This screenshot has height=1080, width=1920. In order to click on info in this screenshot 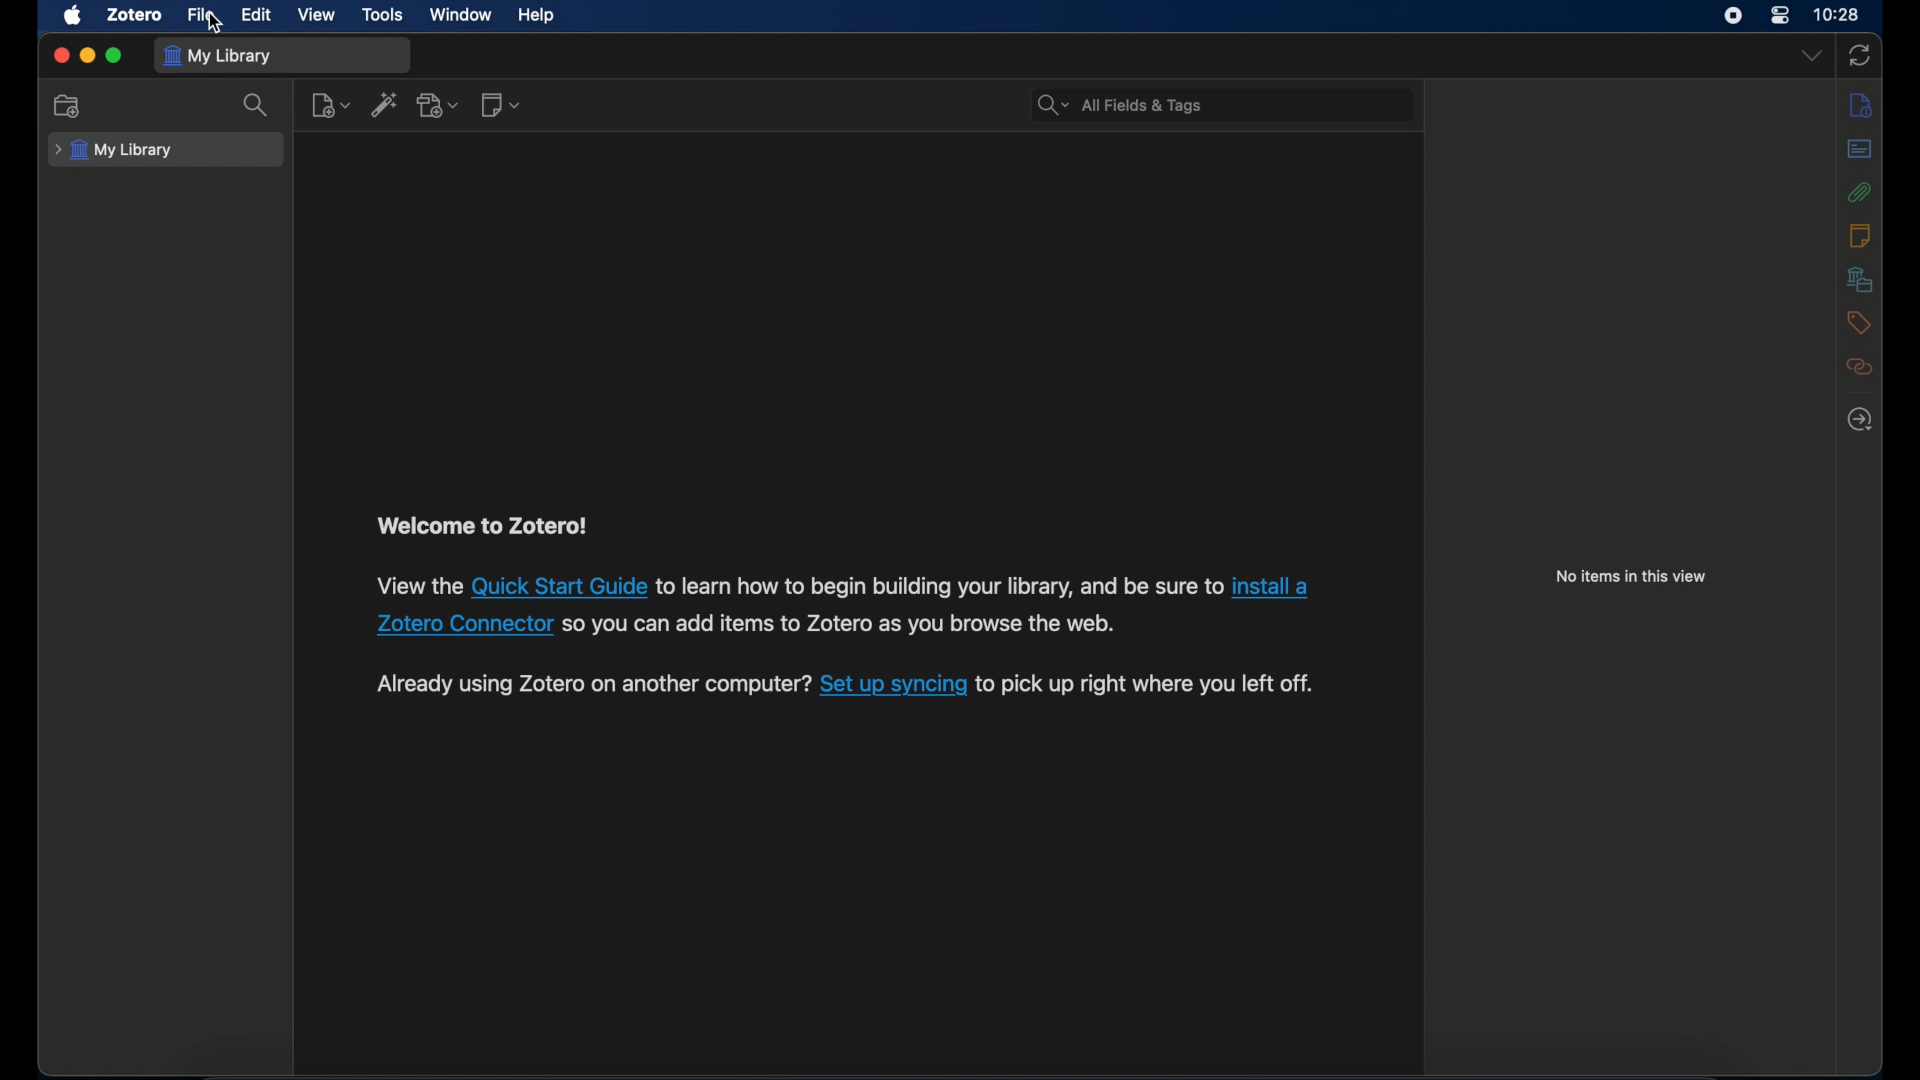, I will do `click(1861, 105)`.